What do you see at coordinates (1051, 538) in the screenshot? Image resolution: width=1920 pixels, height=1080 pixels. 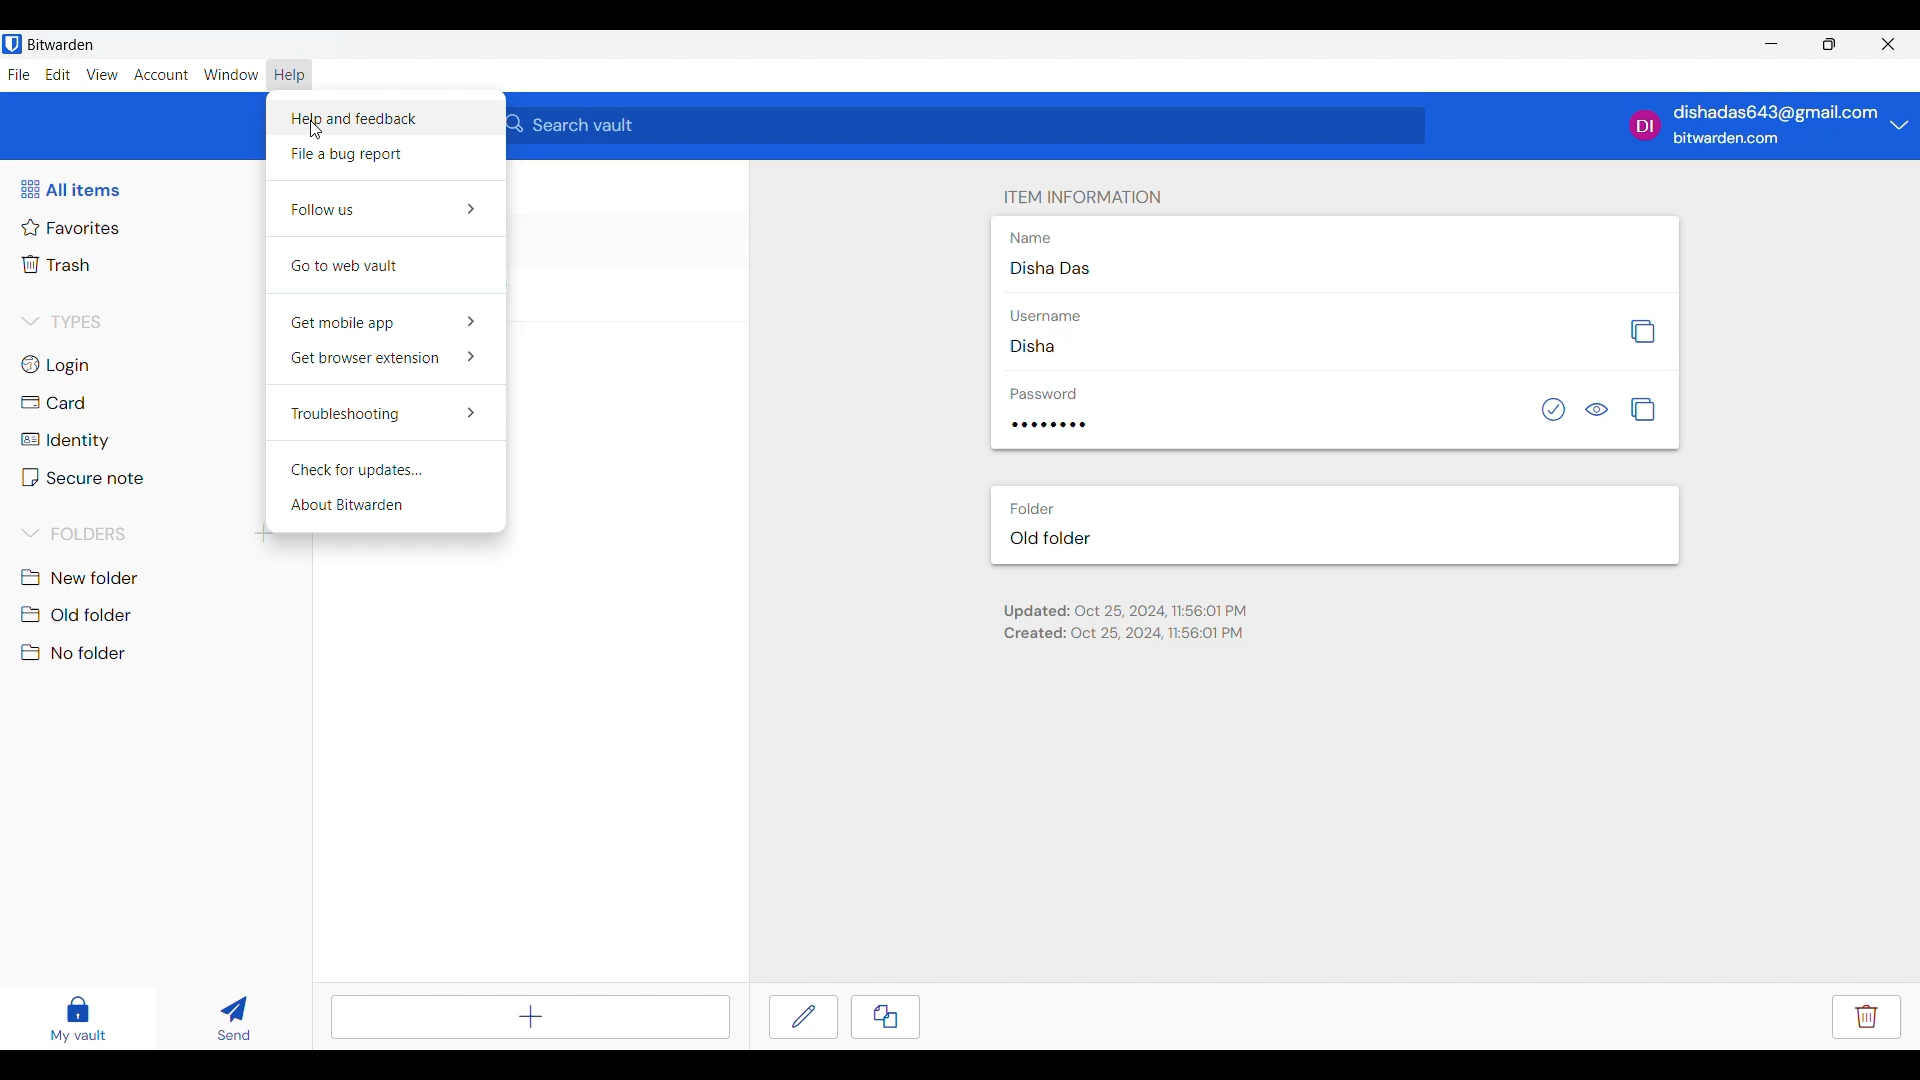 I see `Old folder` at bounding box center [1051, 538].